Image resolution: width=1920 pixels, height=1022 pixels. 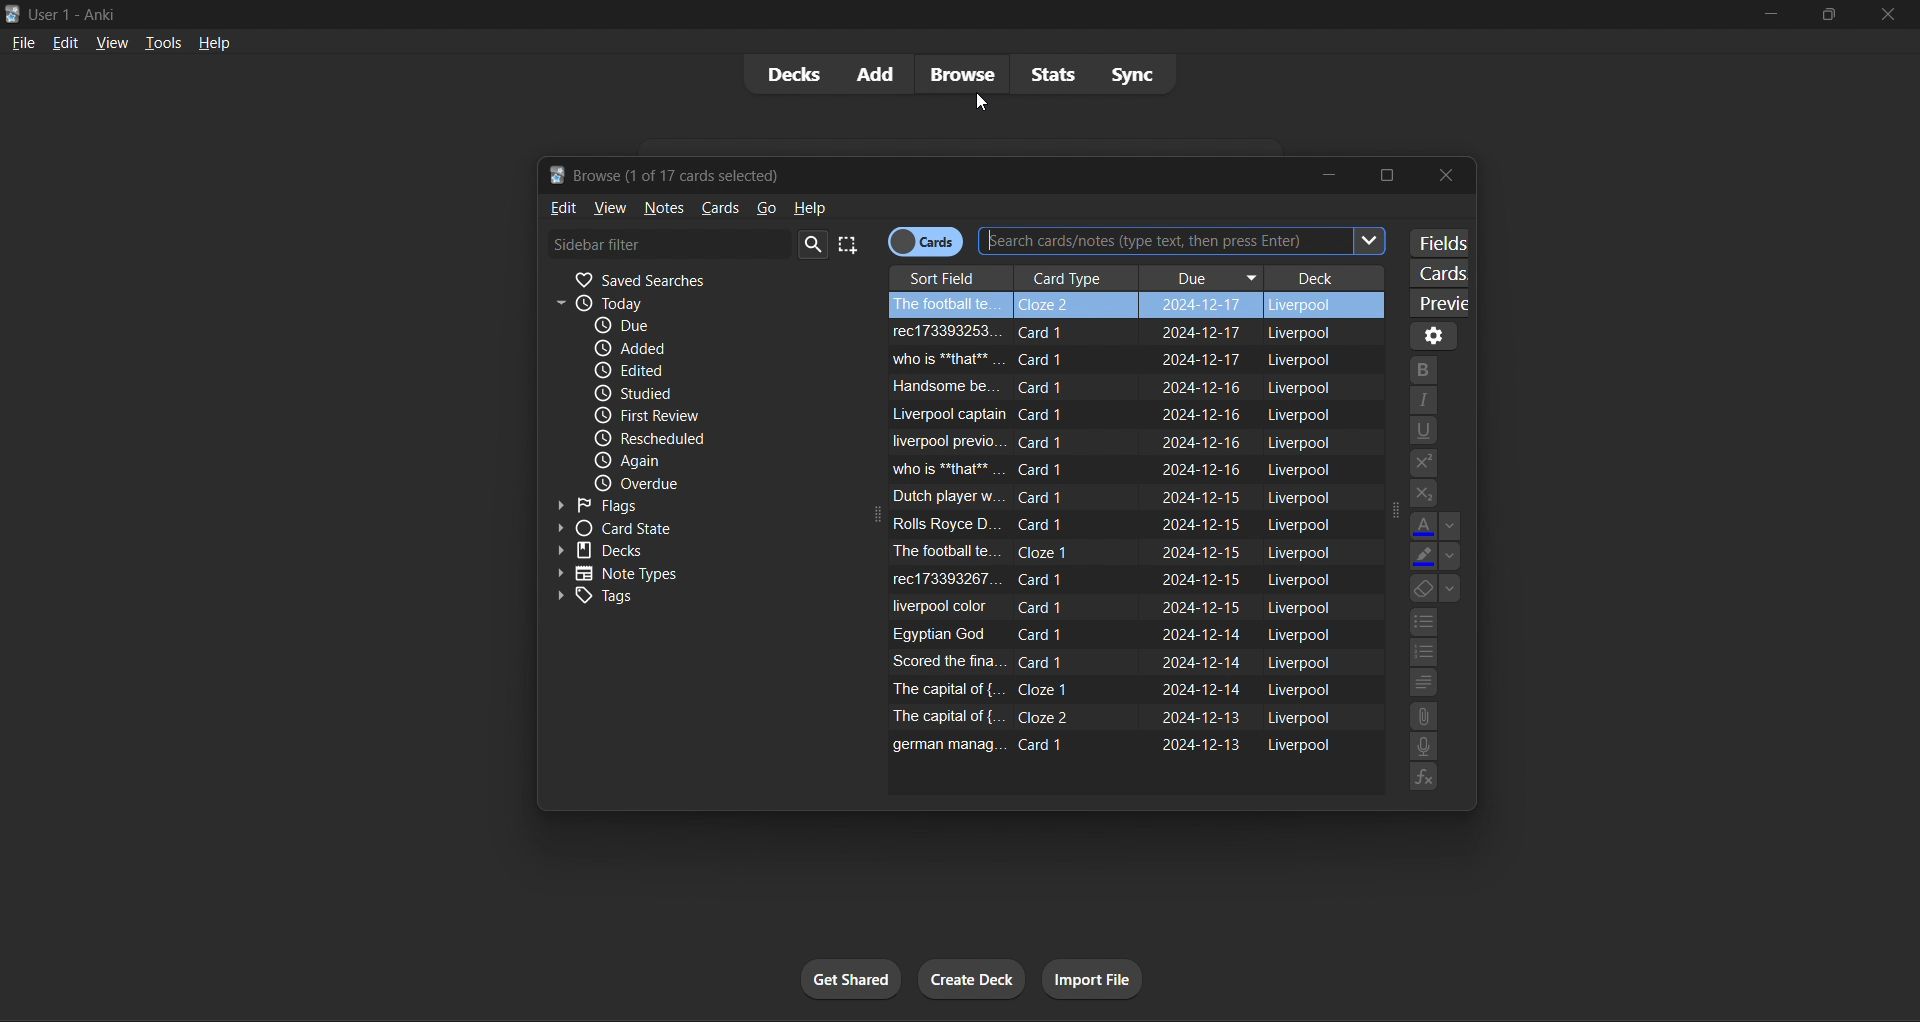 What do you see at coordinates (1049, 471) in the screenshot?
I see `card 1` at bounding box center [1049, 471].